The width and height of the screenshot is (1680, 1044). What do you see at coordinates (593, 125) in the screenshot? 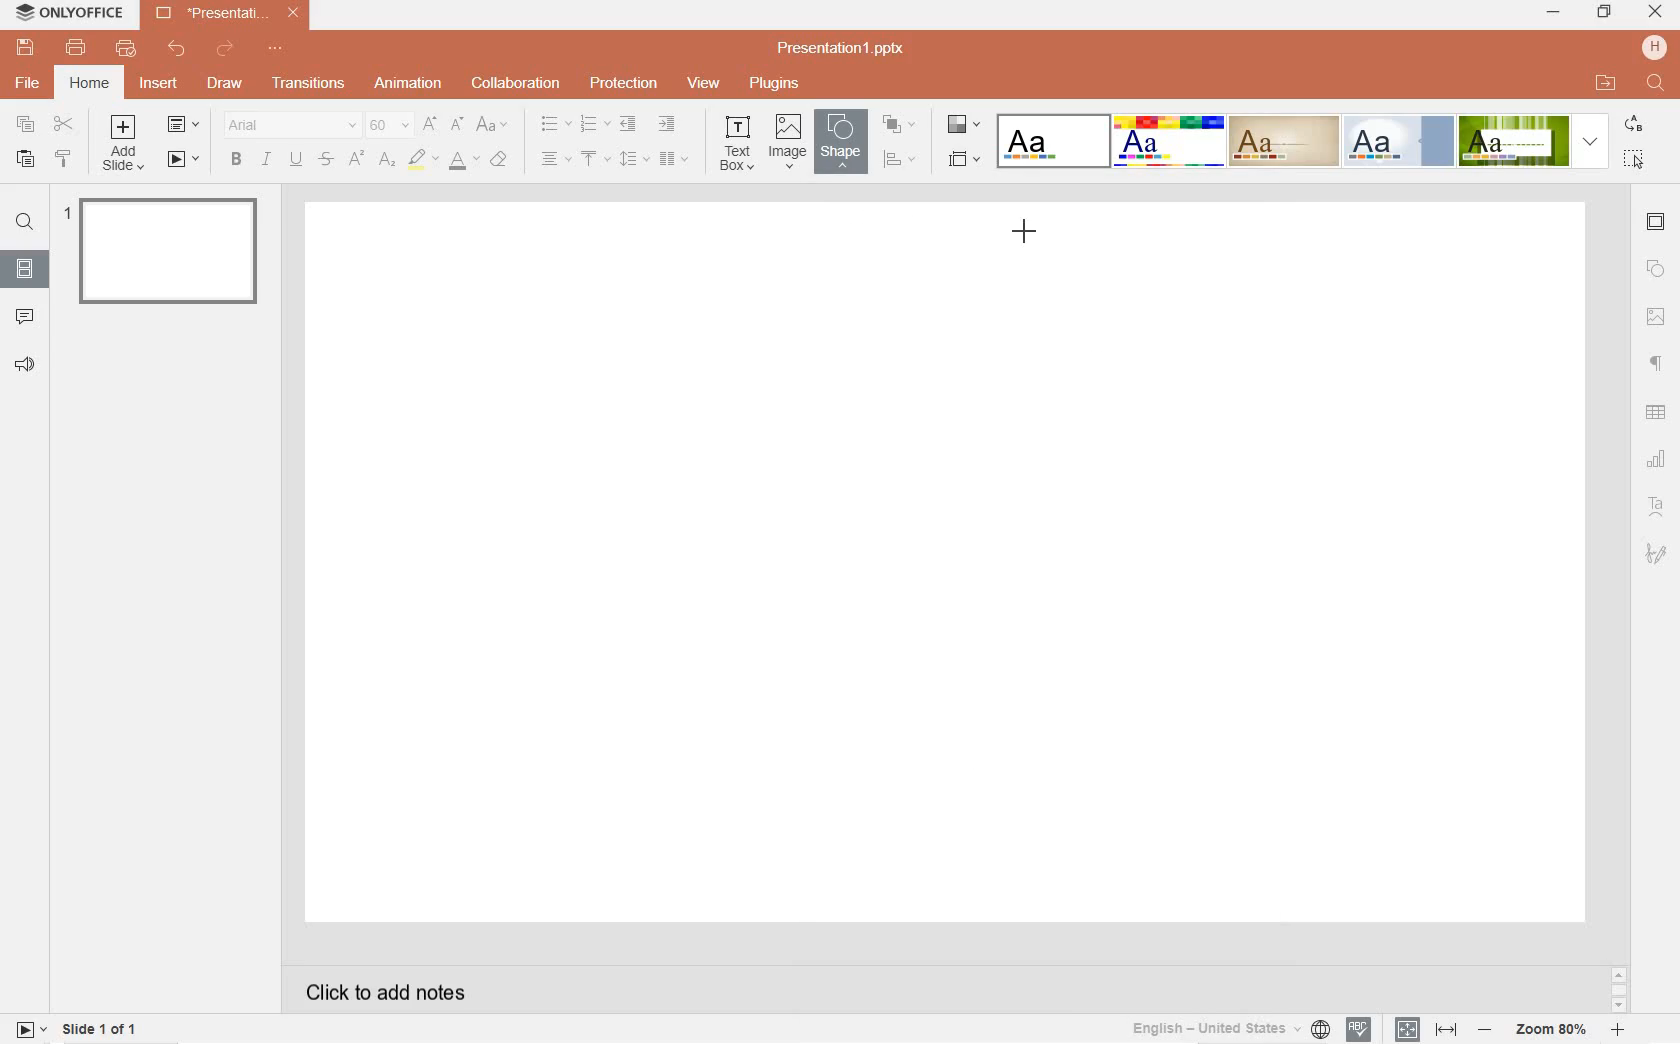
I see `numbering` at bounding box center [593, 125].